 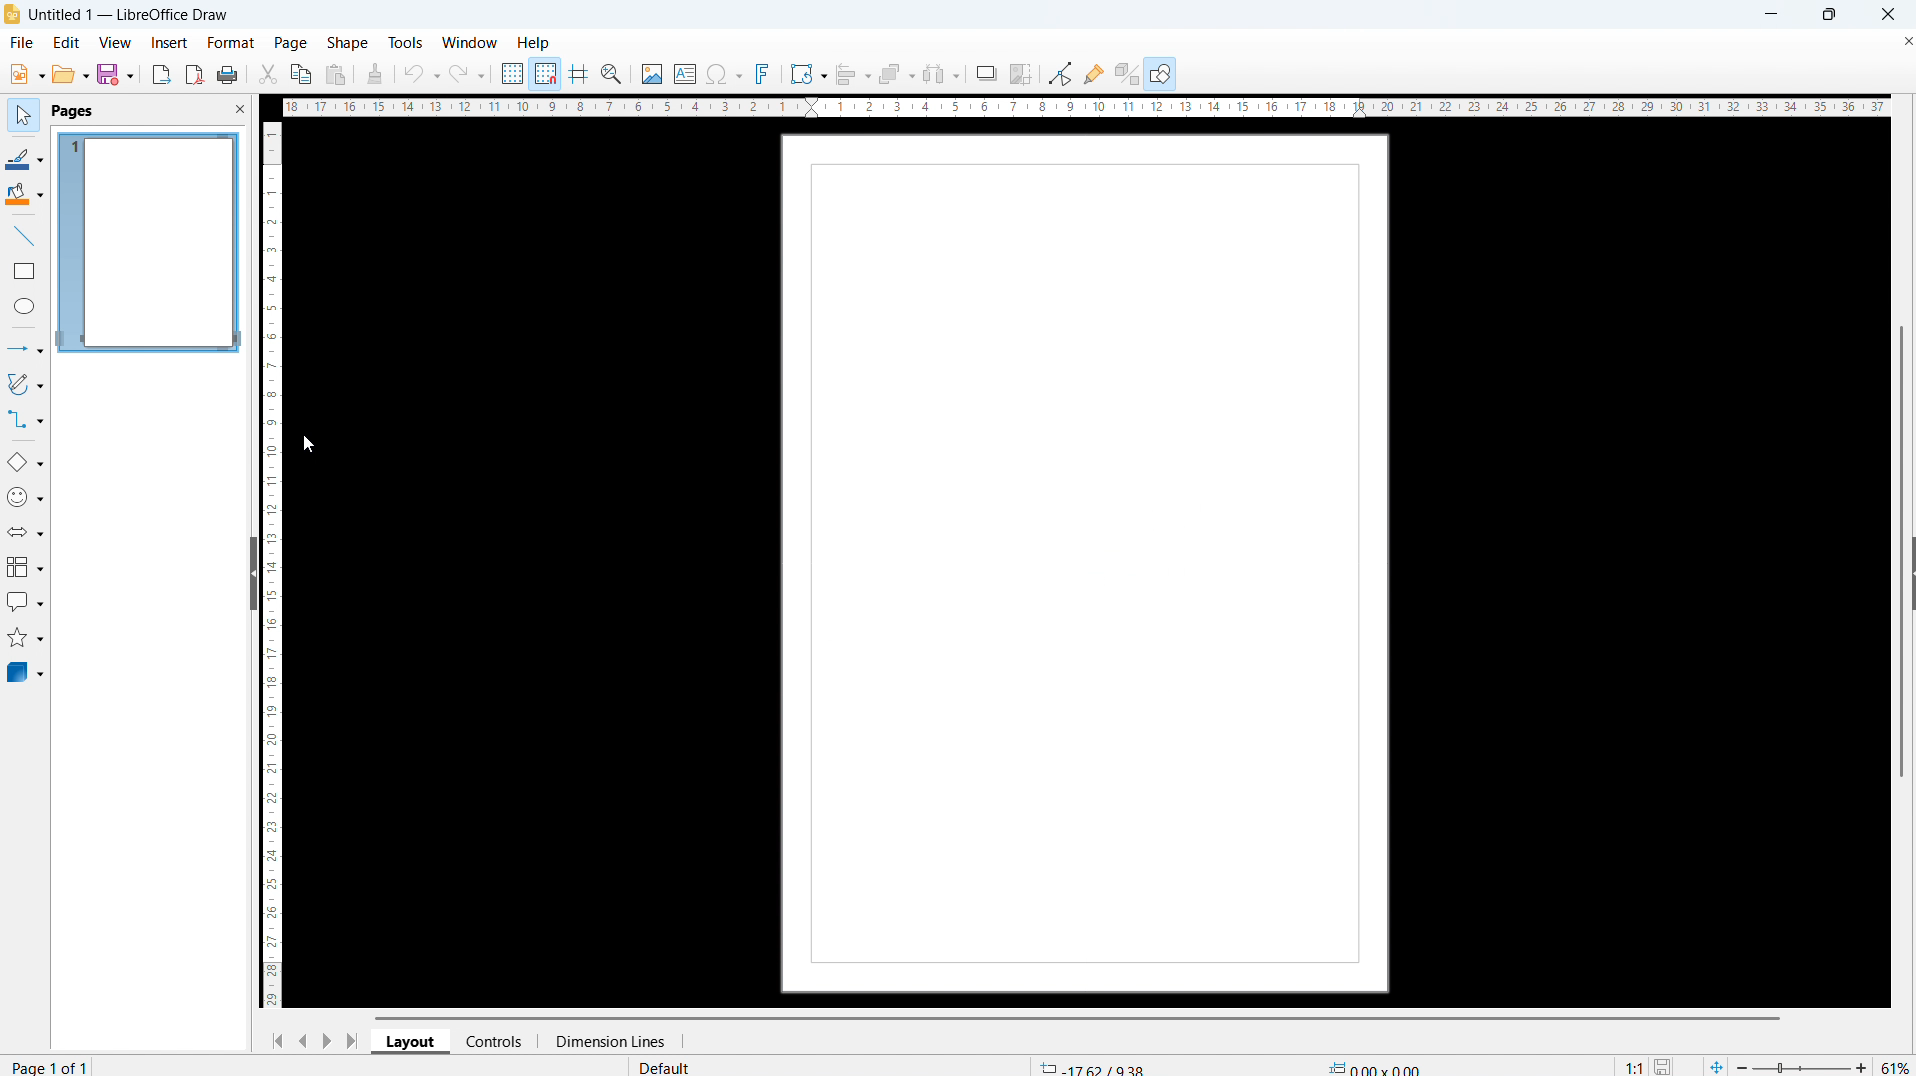 What do you see at coordinates (25, 350) in the screenshot?
I see `lines and arrows` at bounding box center [25, 350].